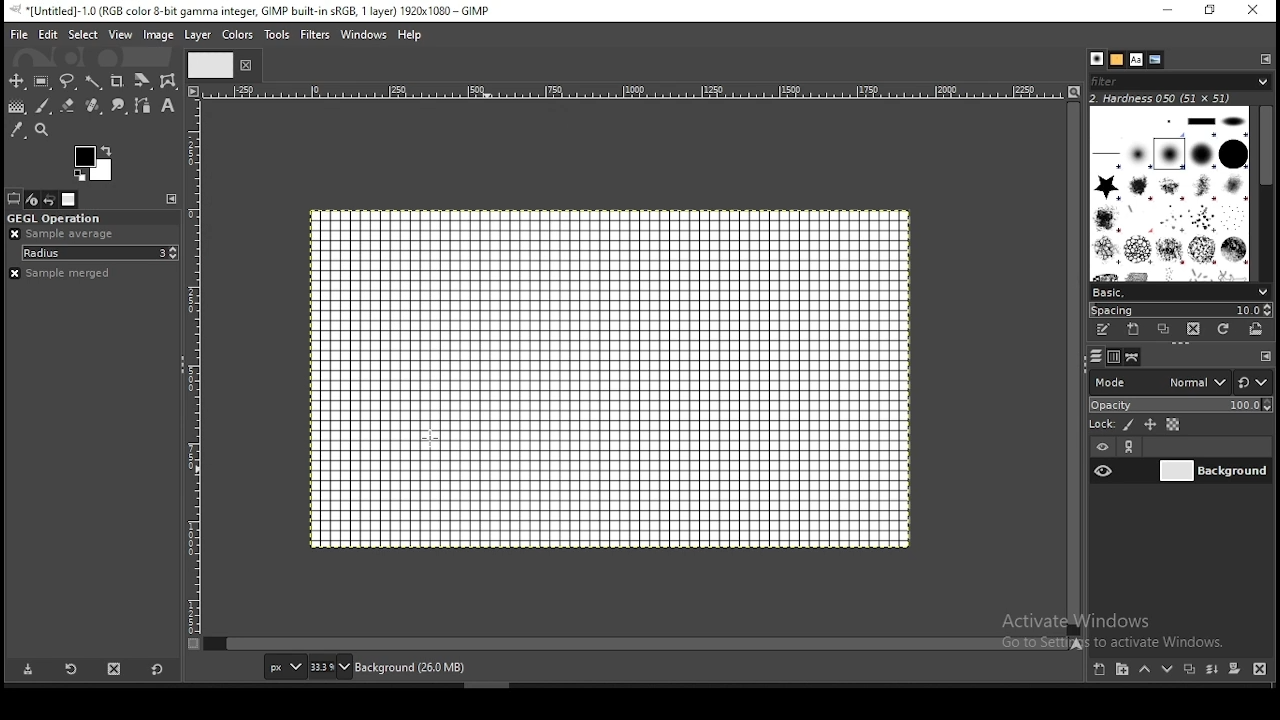 The width and height of the screenshot is (1280, 720). I want to click on sample average, so click(60, 235).